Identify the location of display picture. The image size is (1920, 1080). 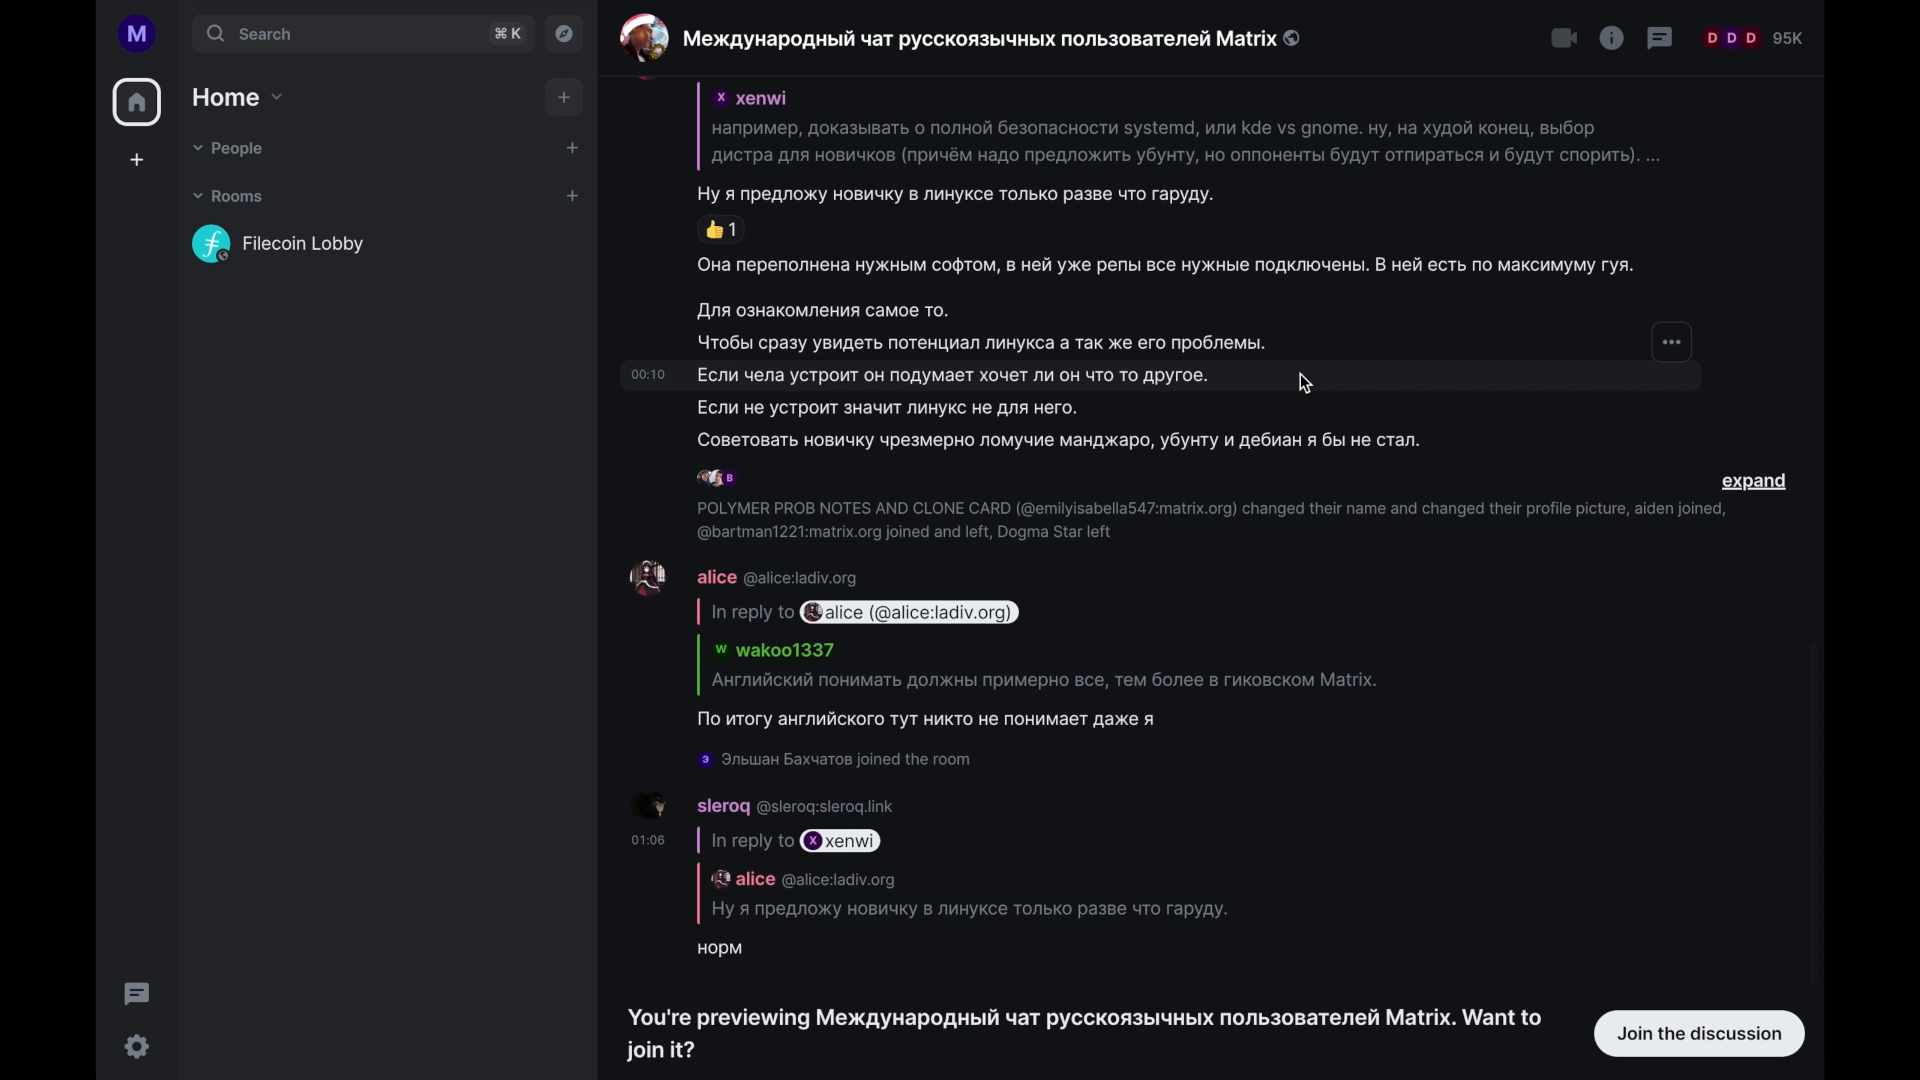
(643, 38).